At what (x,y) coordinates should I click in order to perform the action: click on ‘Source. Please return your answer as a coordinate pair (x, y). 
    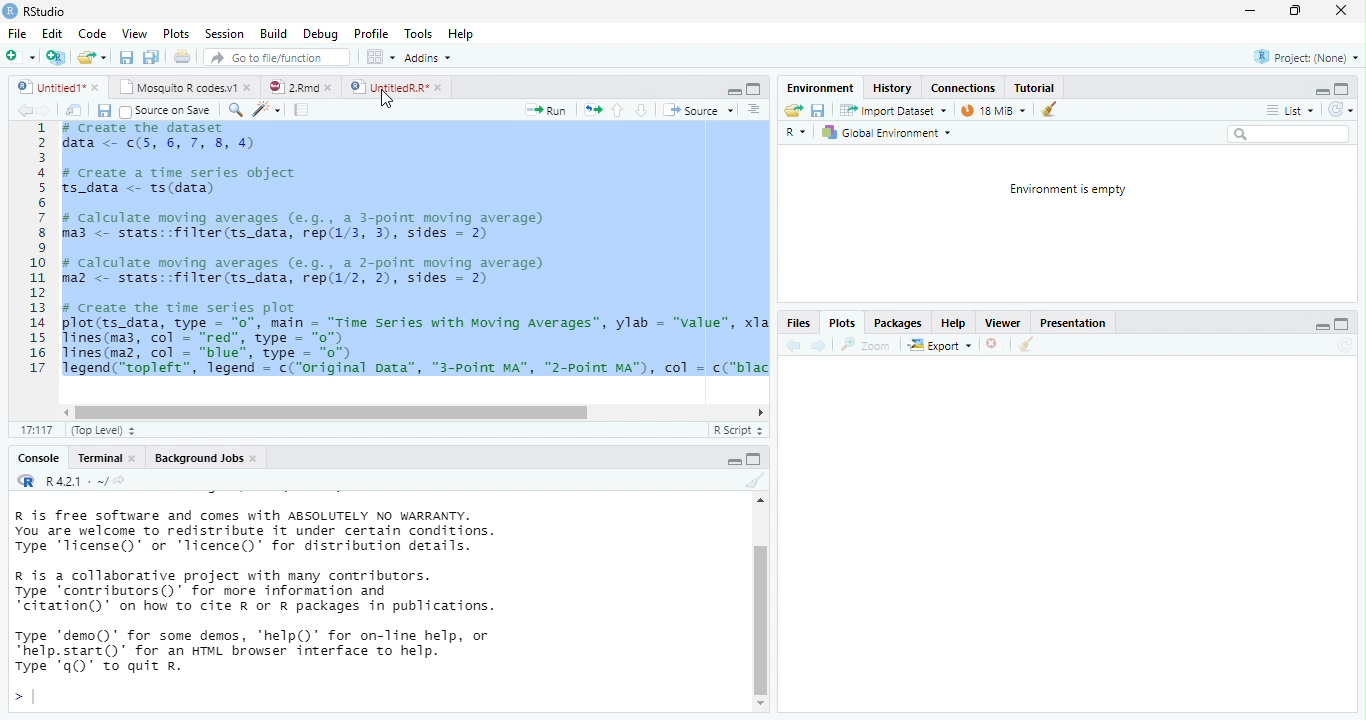
    Looking at the image, I should click on (700, 110).